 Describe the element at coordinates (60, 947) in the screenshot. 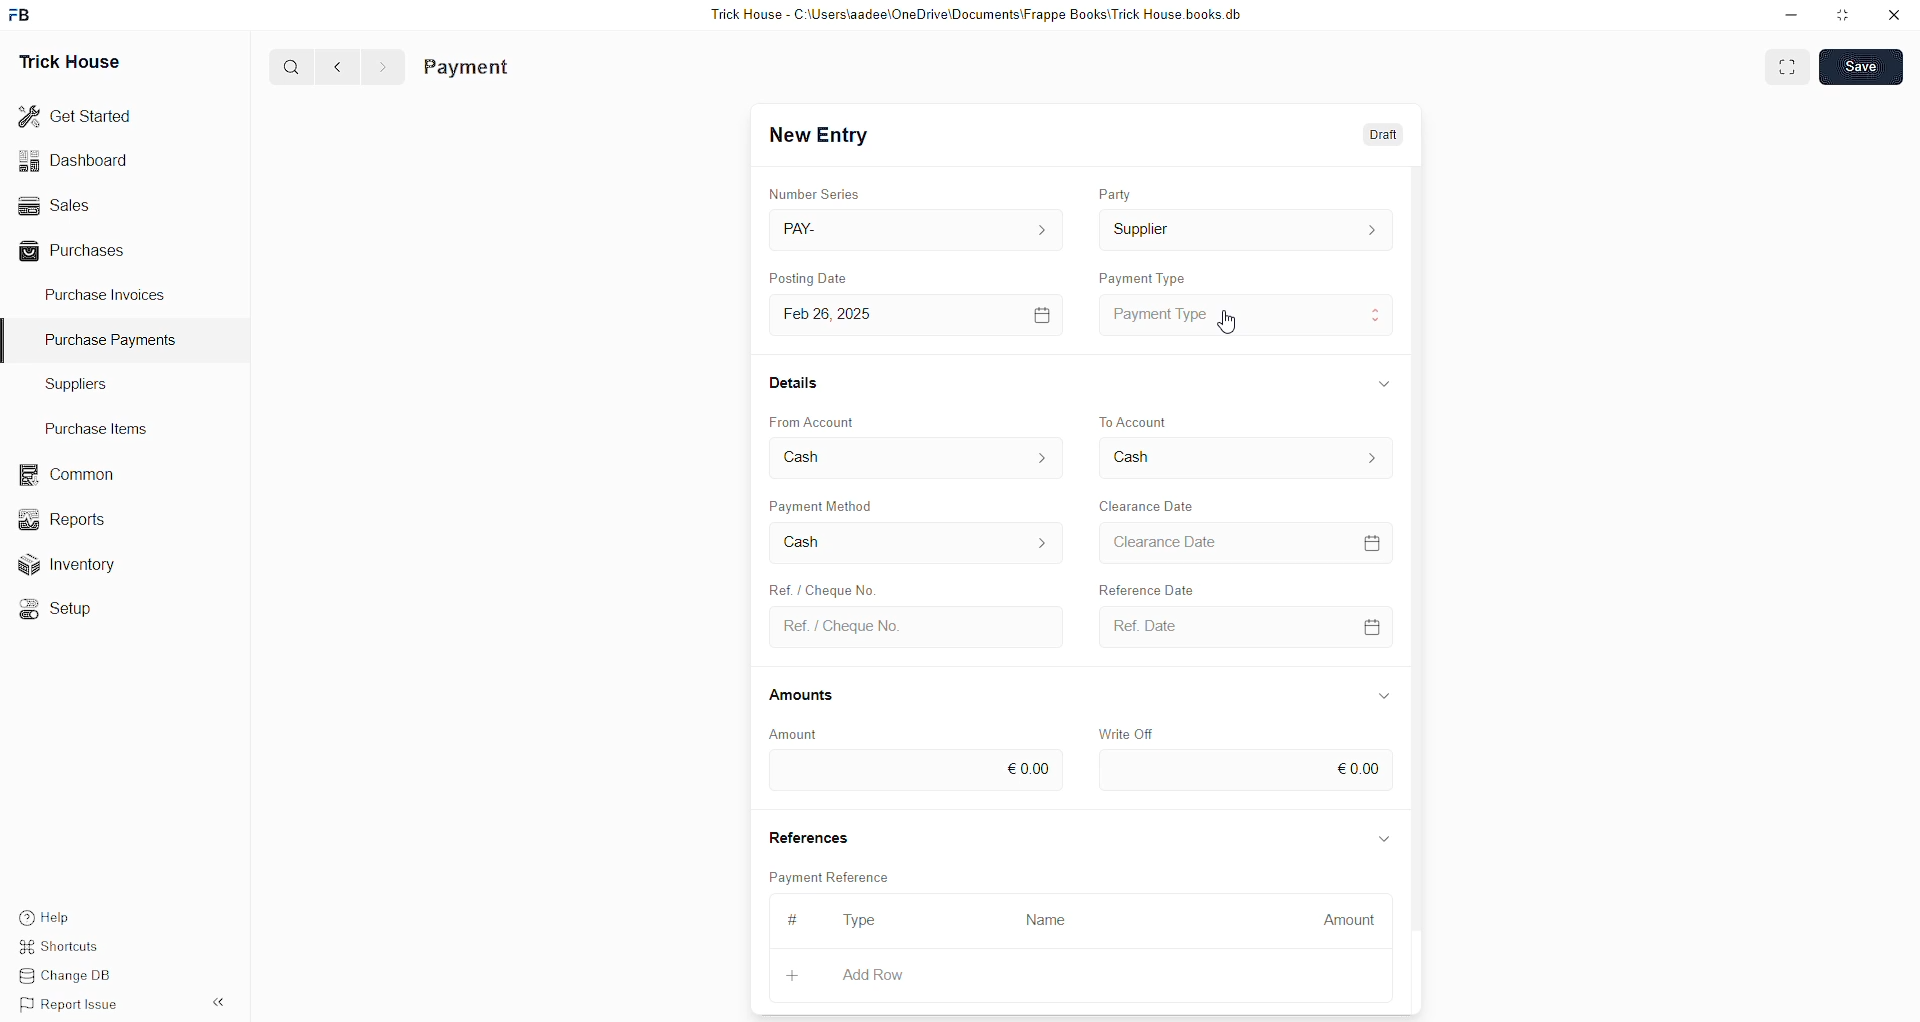

I see `Shortcuts` at that location.